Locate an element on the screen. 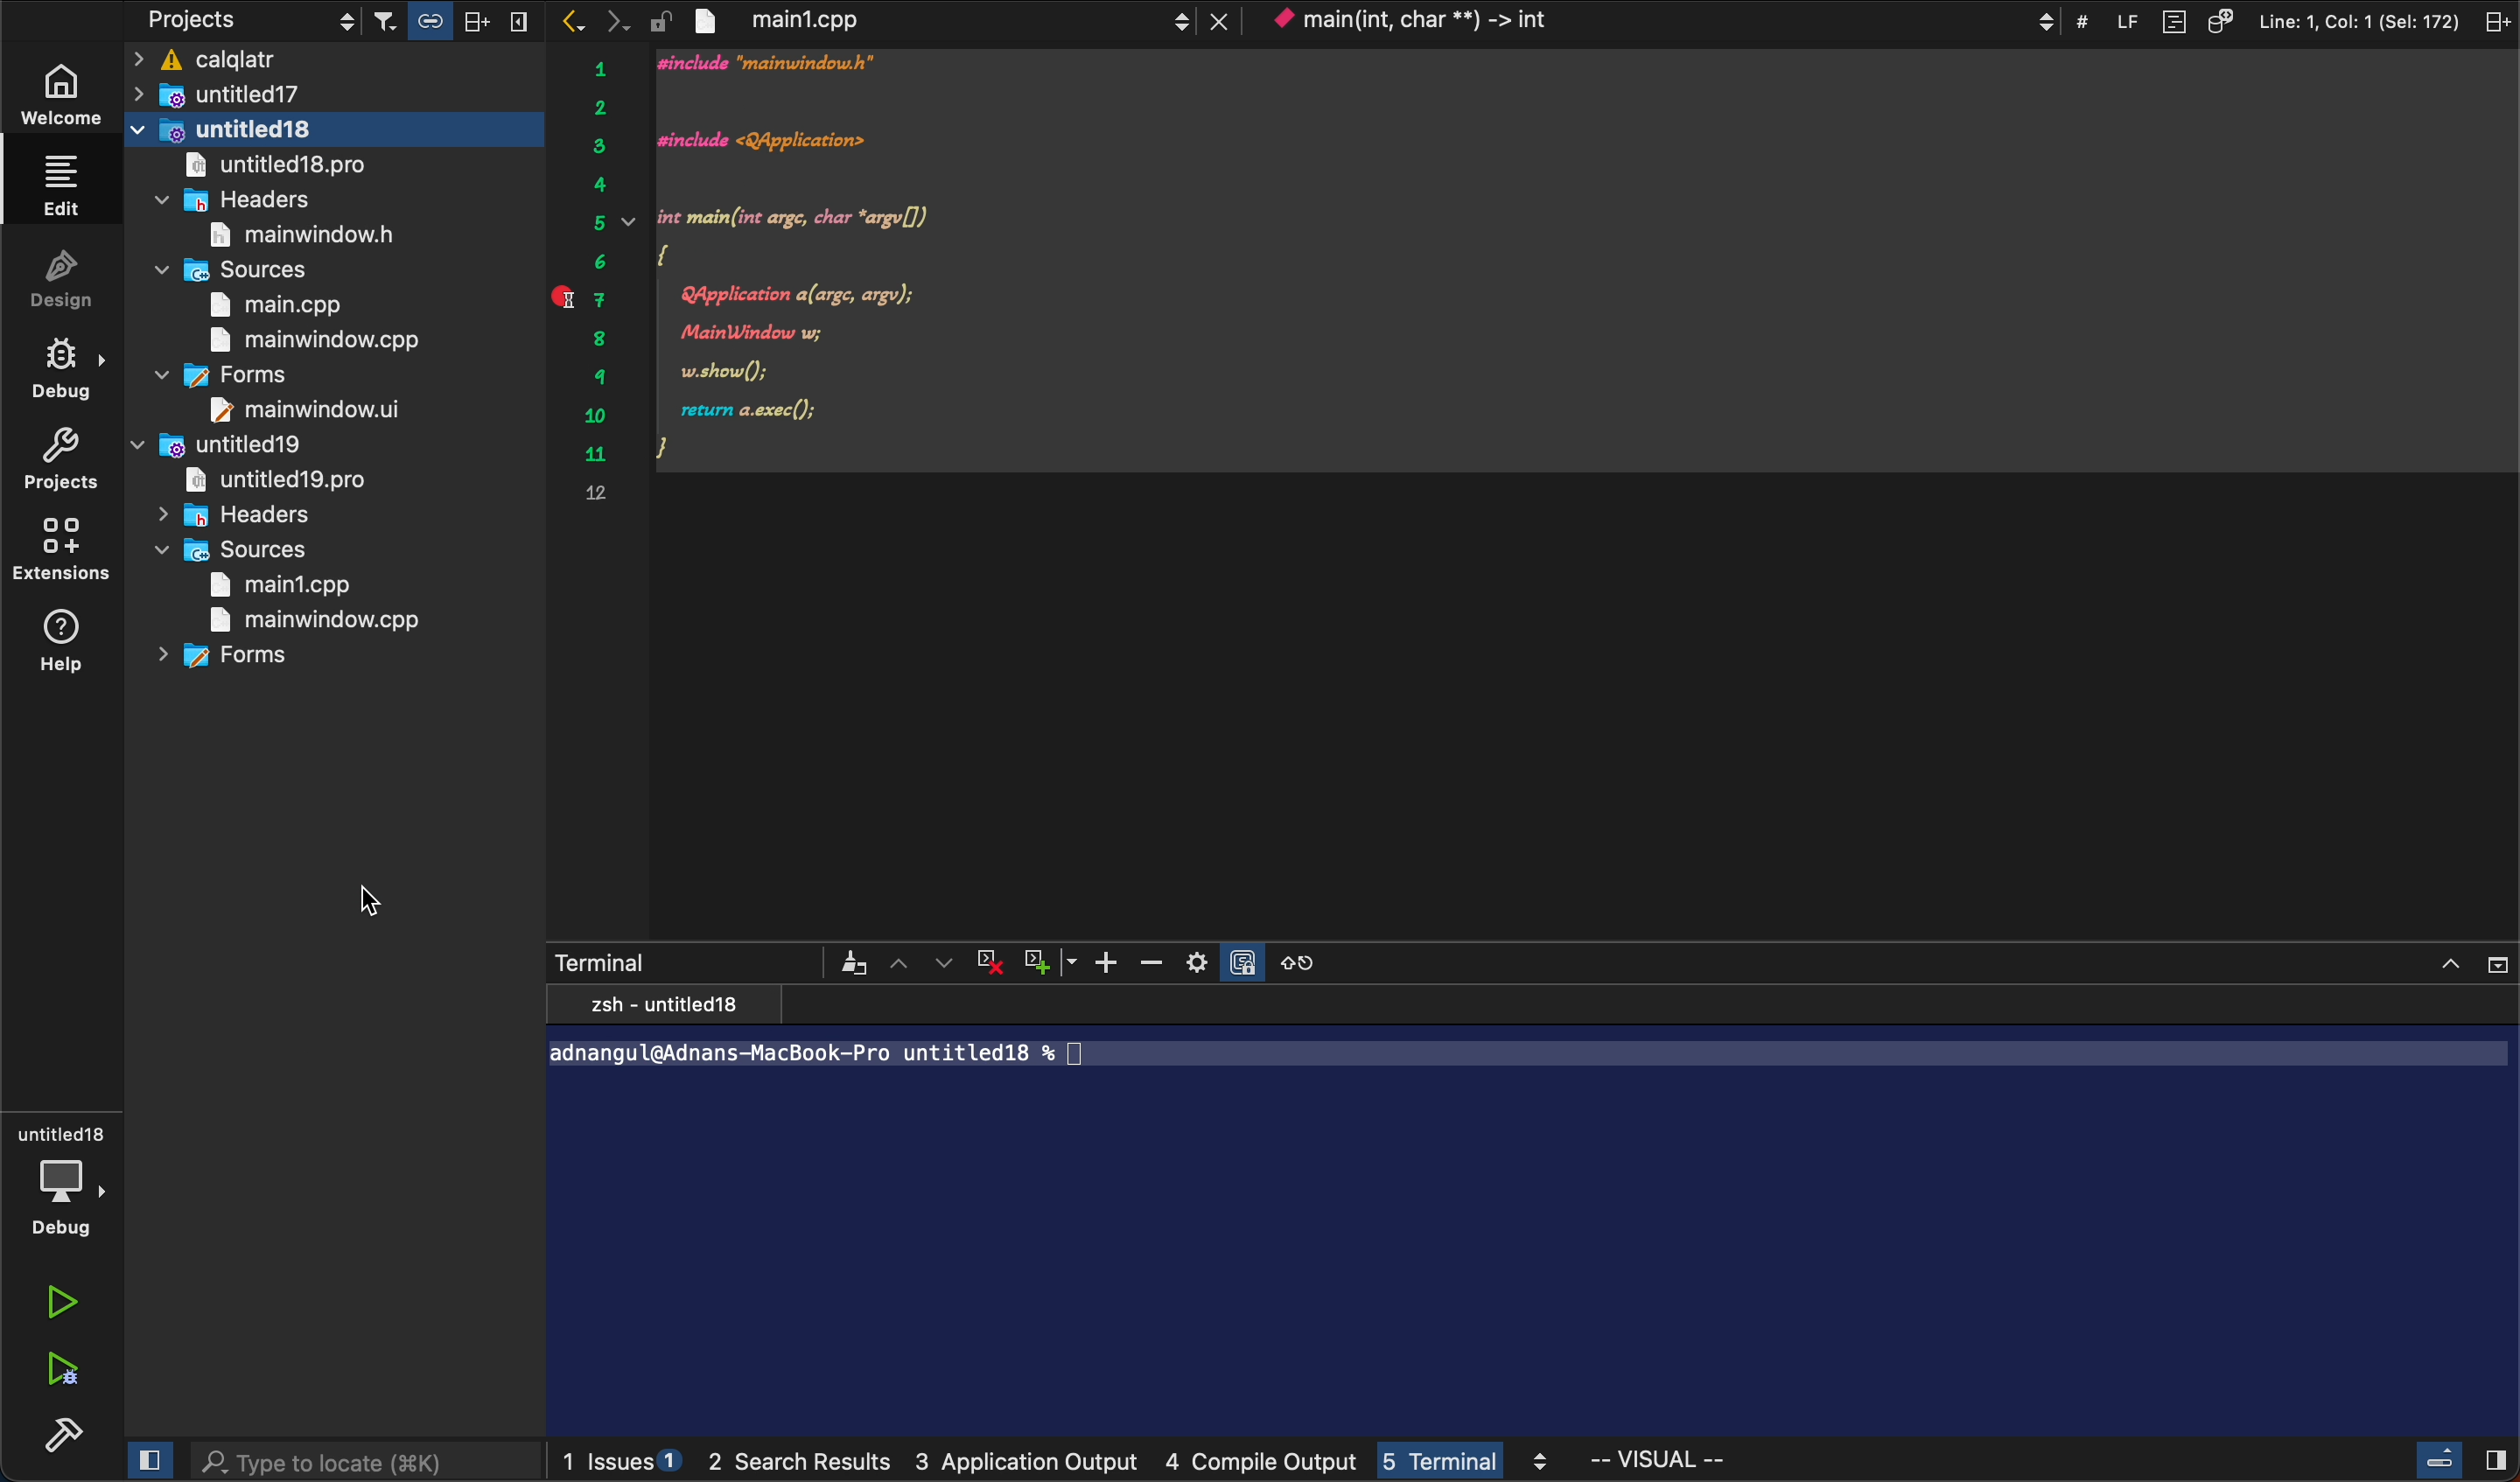  search is located at coordinates (360, 1459).